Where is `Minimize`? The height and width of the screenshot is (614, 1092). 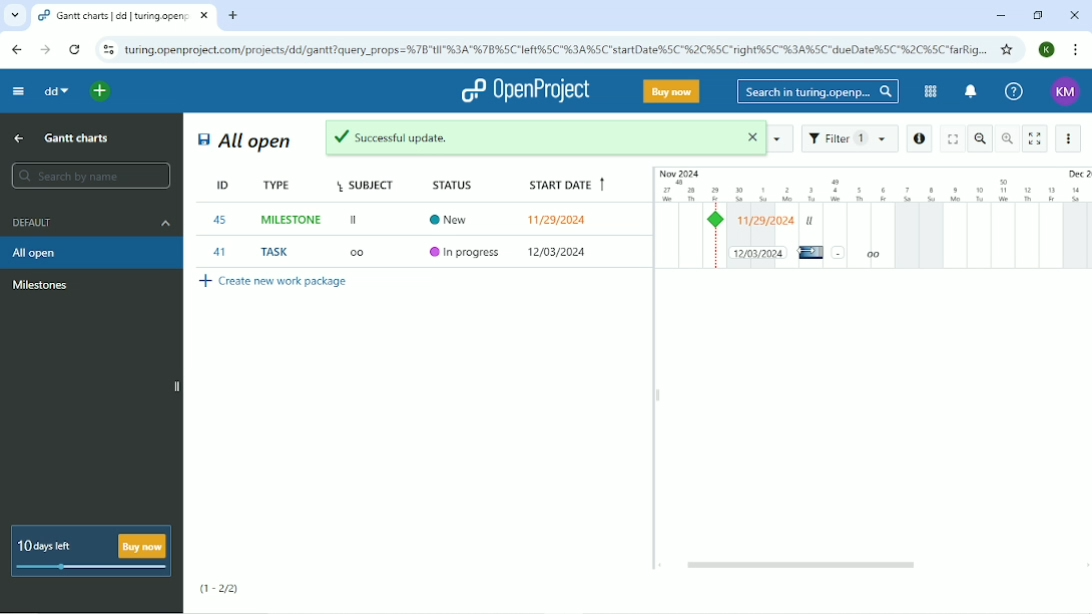 Minimize is located at coordinates (998, 16).